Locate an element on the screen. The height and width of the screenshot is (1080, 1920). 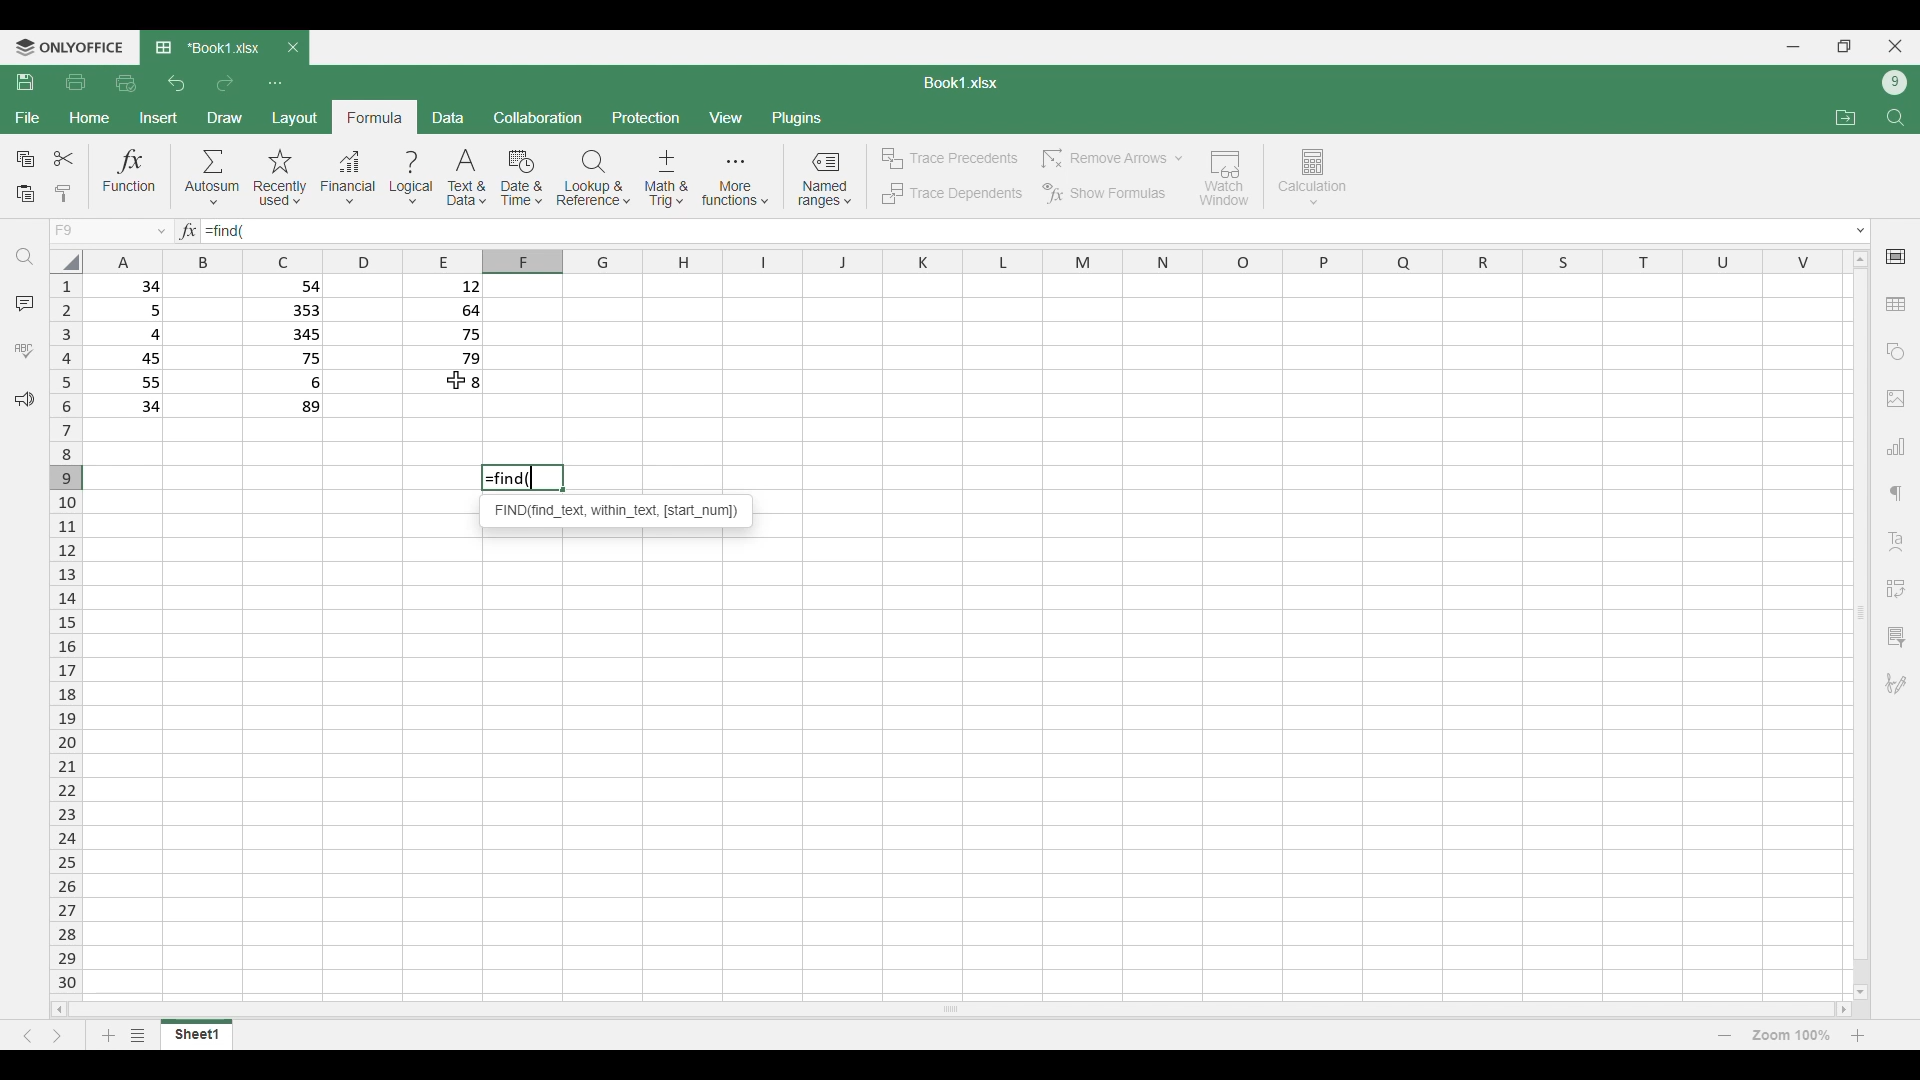
Indicates rows is located at coordinates (66, 632).